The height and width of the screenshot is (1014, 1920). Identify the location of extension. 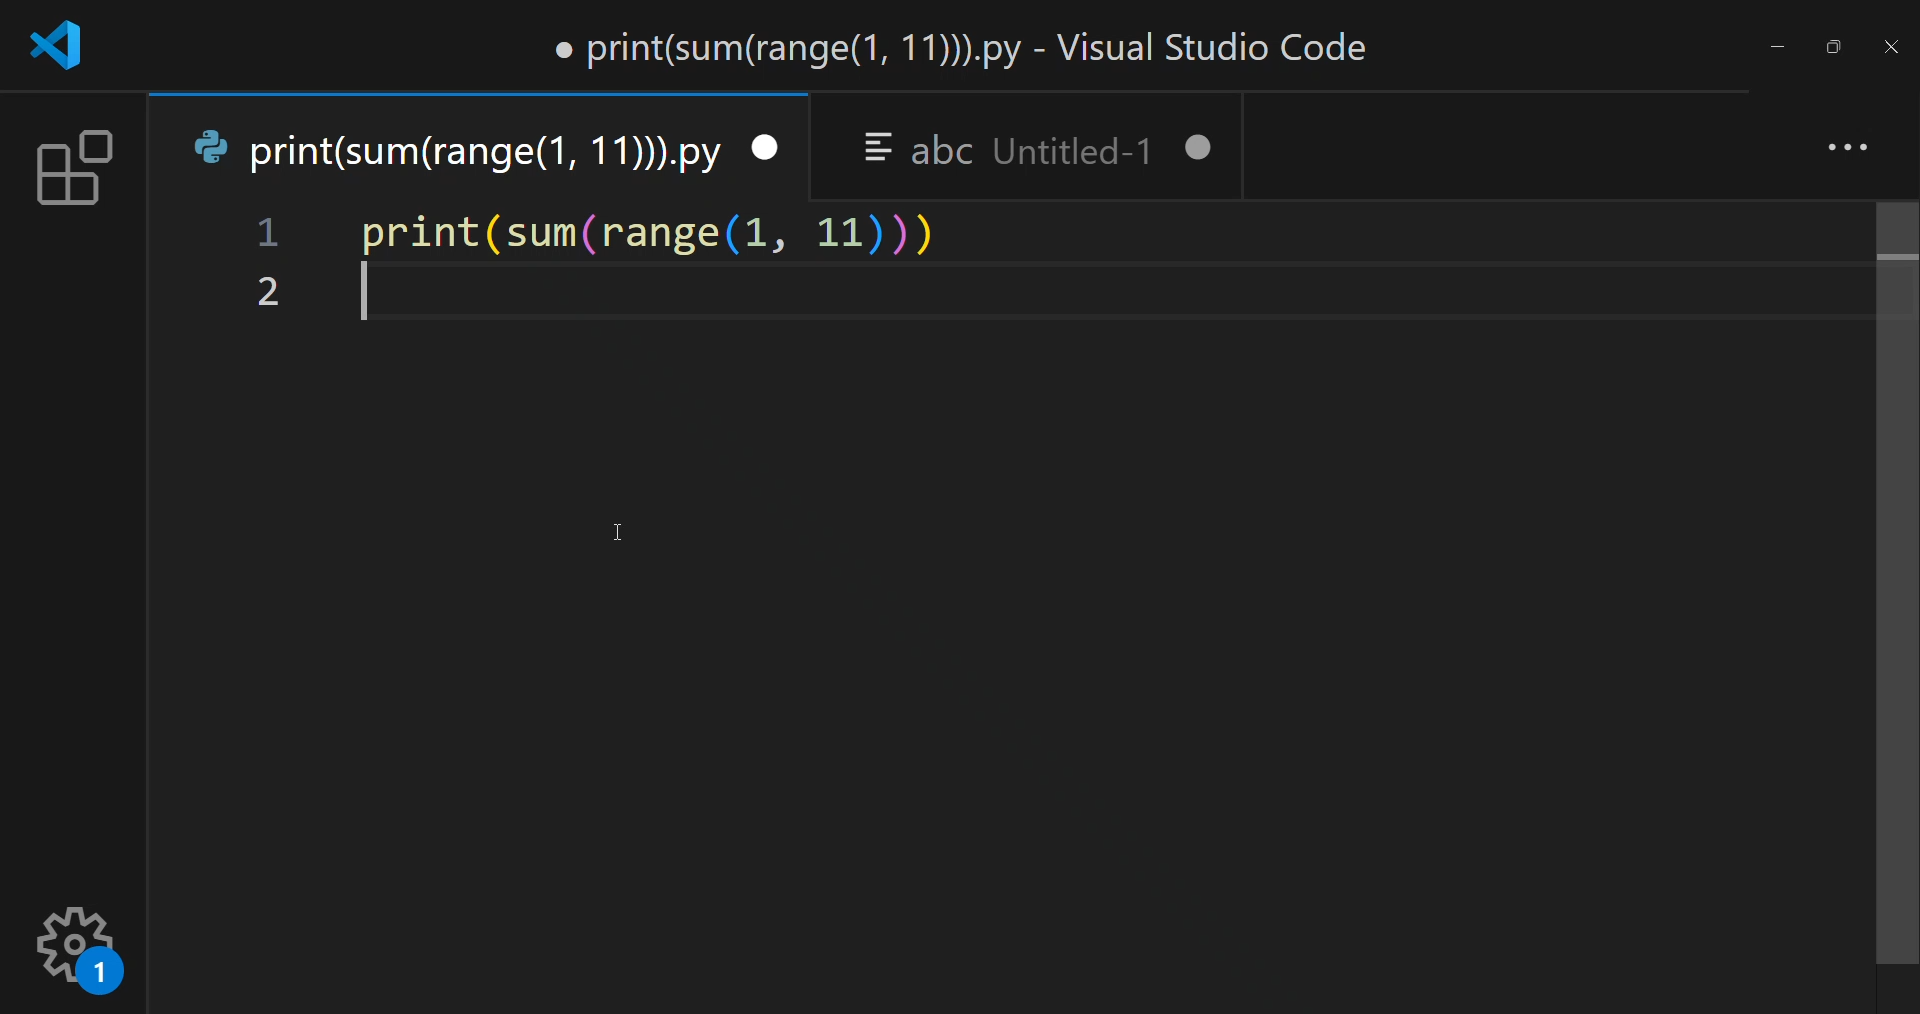
(75, 165).